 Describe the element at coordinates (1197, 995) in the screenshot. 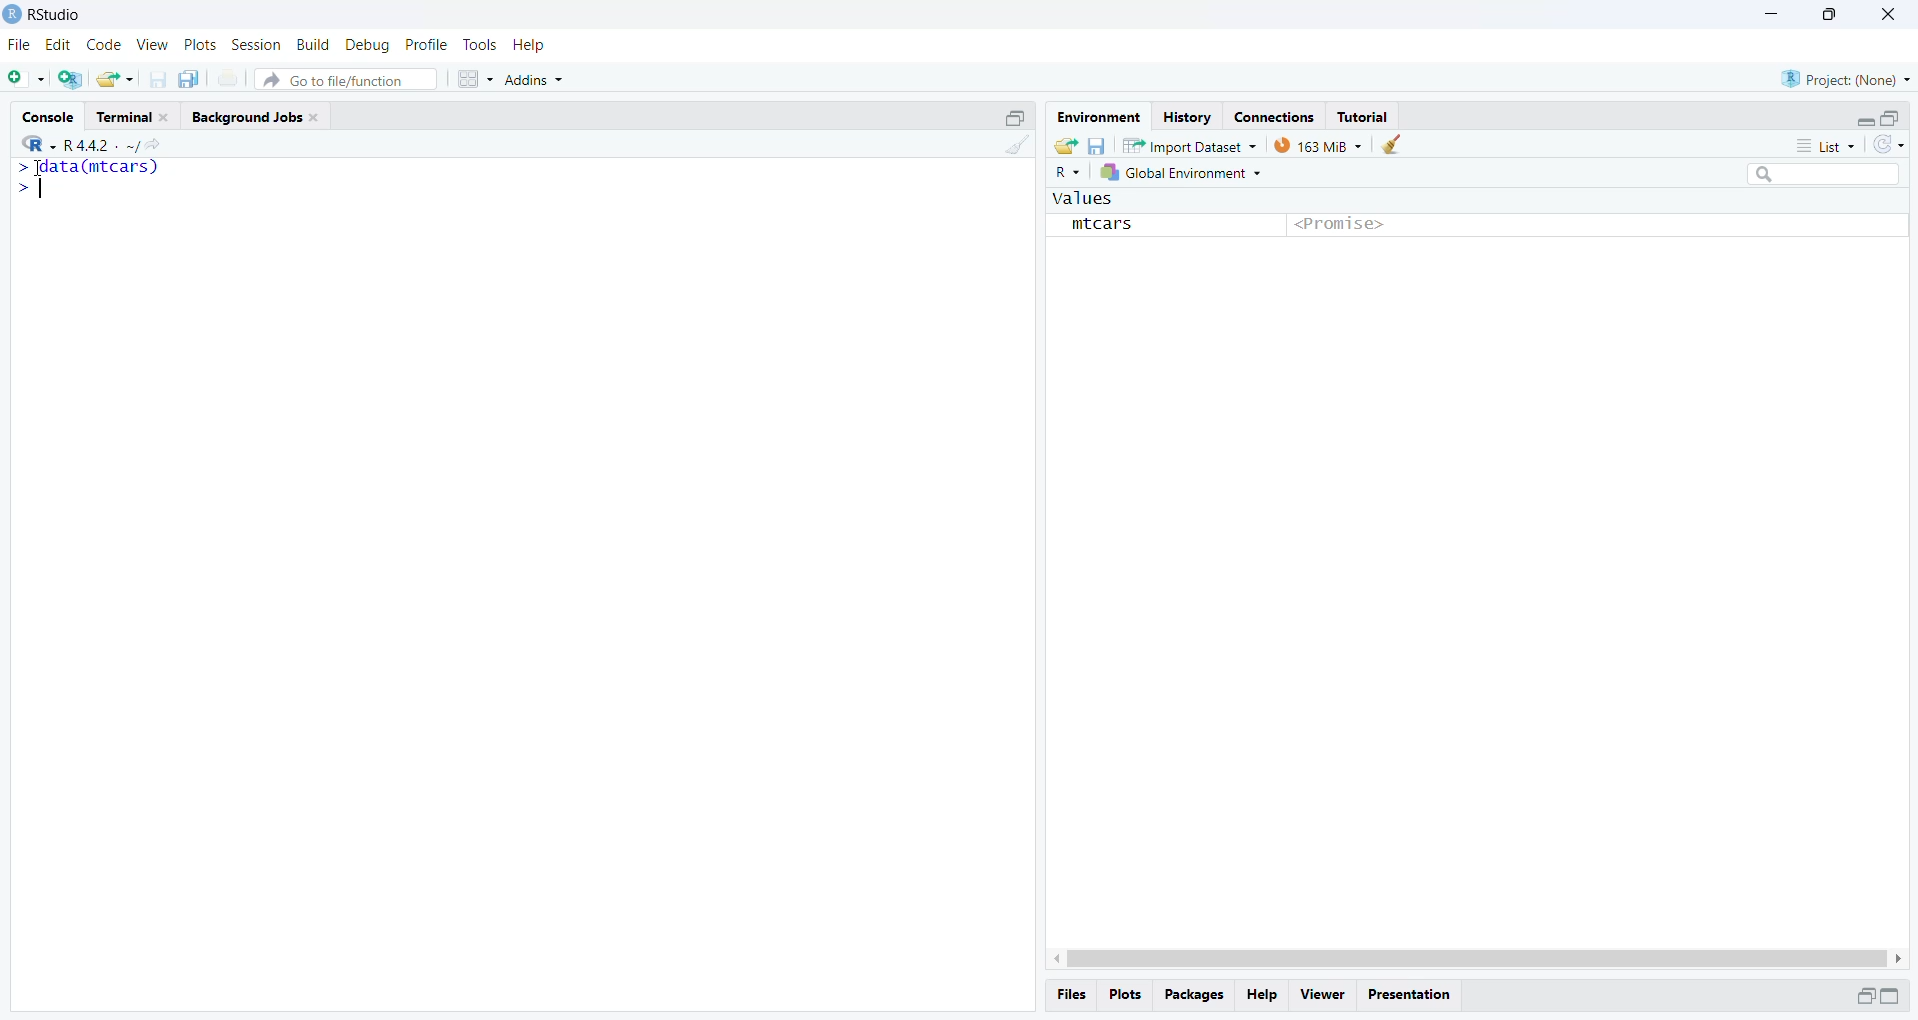

I see `Packages` at that location.